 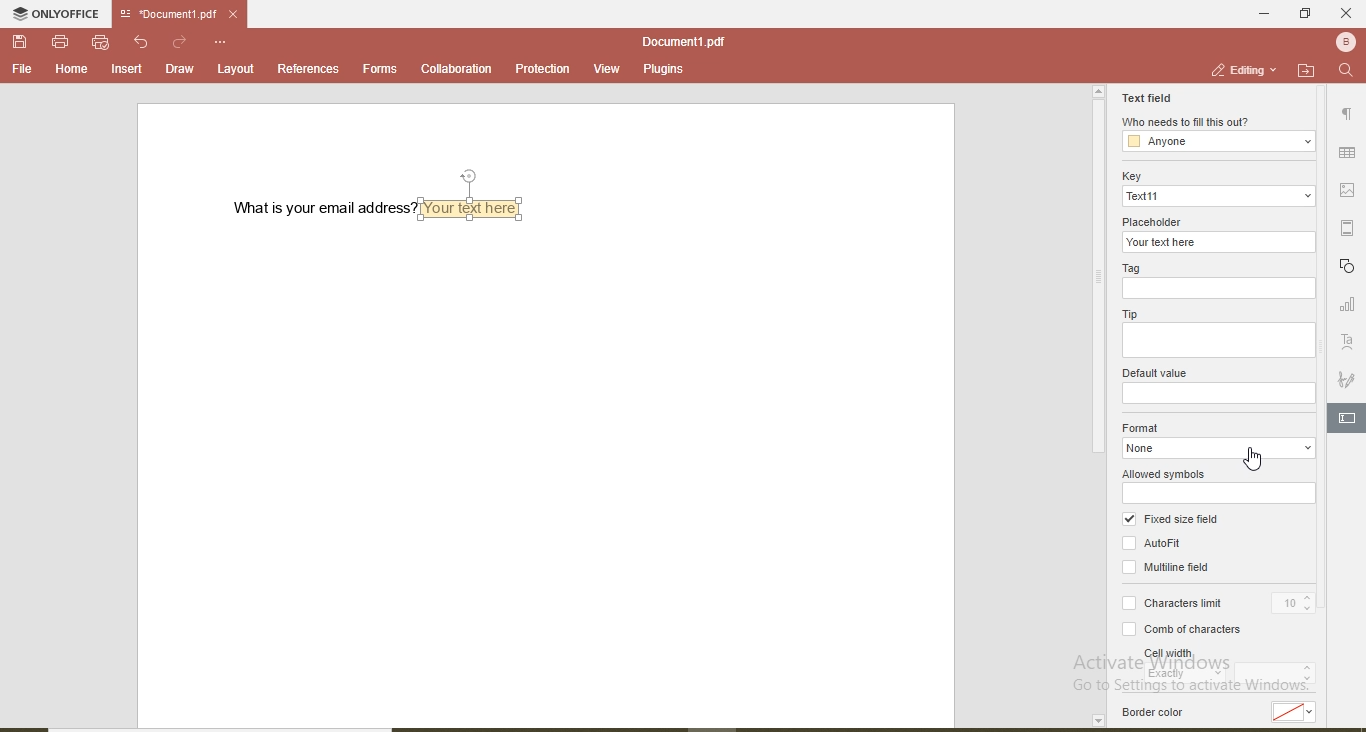 What do you see at coordinates (601, 66) in the screenshot?
I see `view` at bounding box center [601, 66].